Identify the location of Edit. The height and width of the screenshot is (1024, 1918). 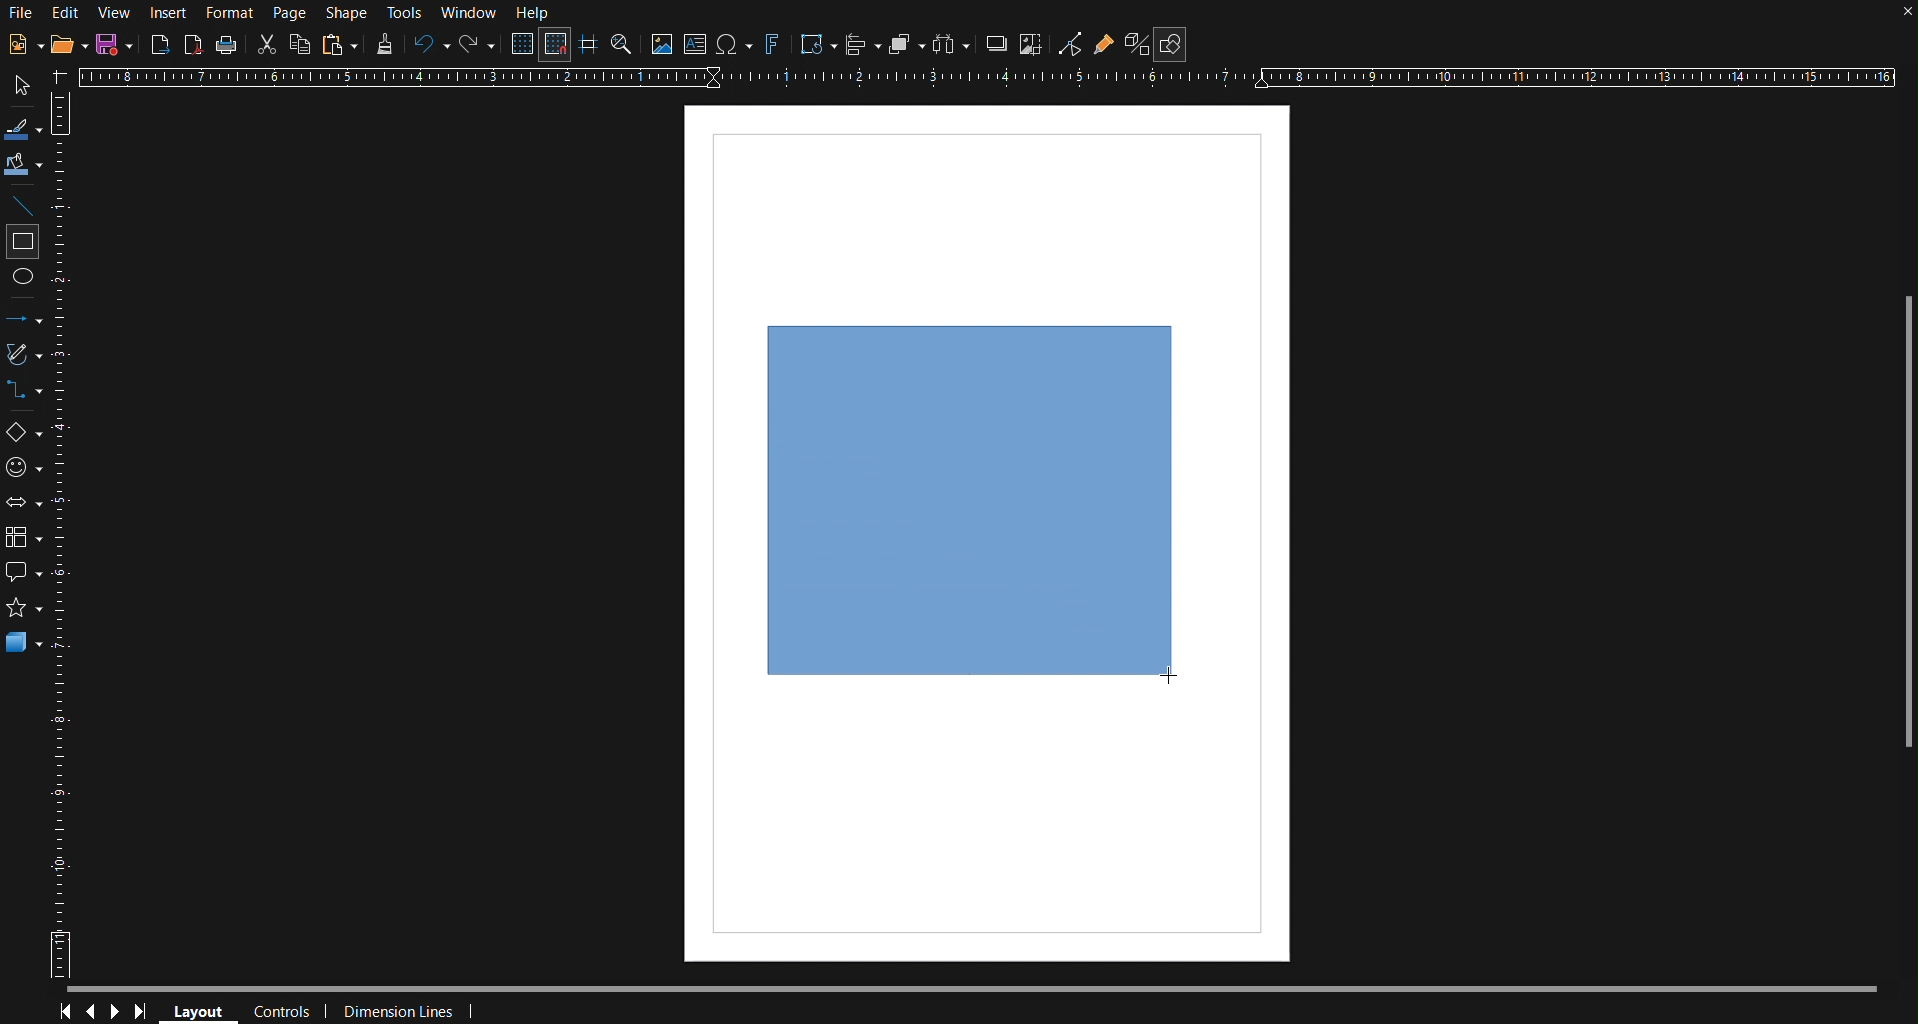
(65, 14).